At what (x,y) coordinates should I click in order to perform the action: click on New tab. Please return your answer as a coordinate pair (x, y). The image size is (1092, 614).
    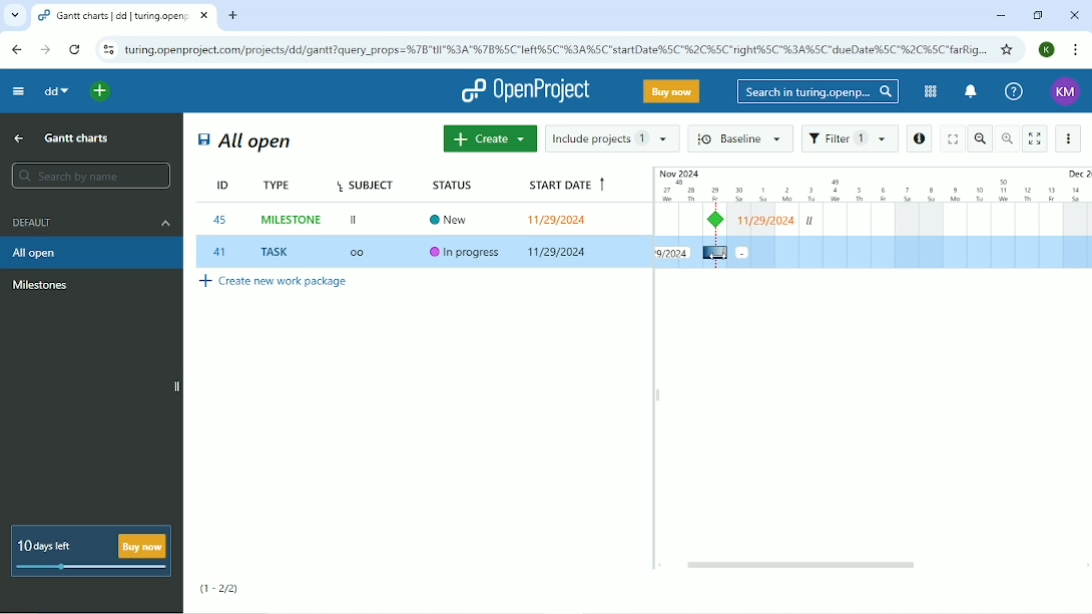
    Looking at the image, I should click on (235, 15).